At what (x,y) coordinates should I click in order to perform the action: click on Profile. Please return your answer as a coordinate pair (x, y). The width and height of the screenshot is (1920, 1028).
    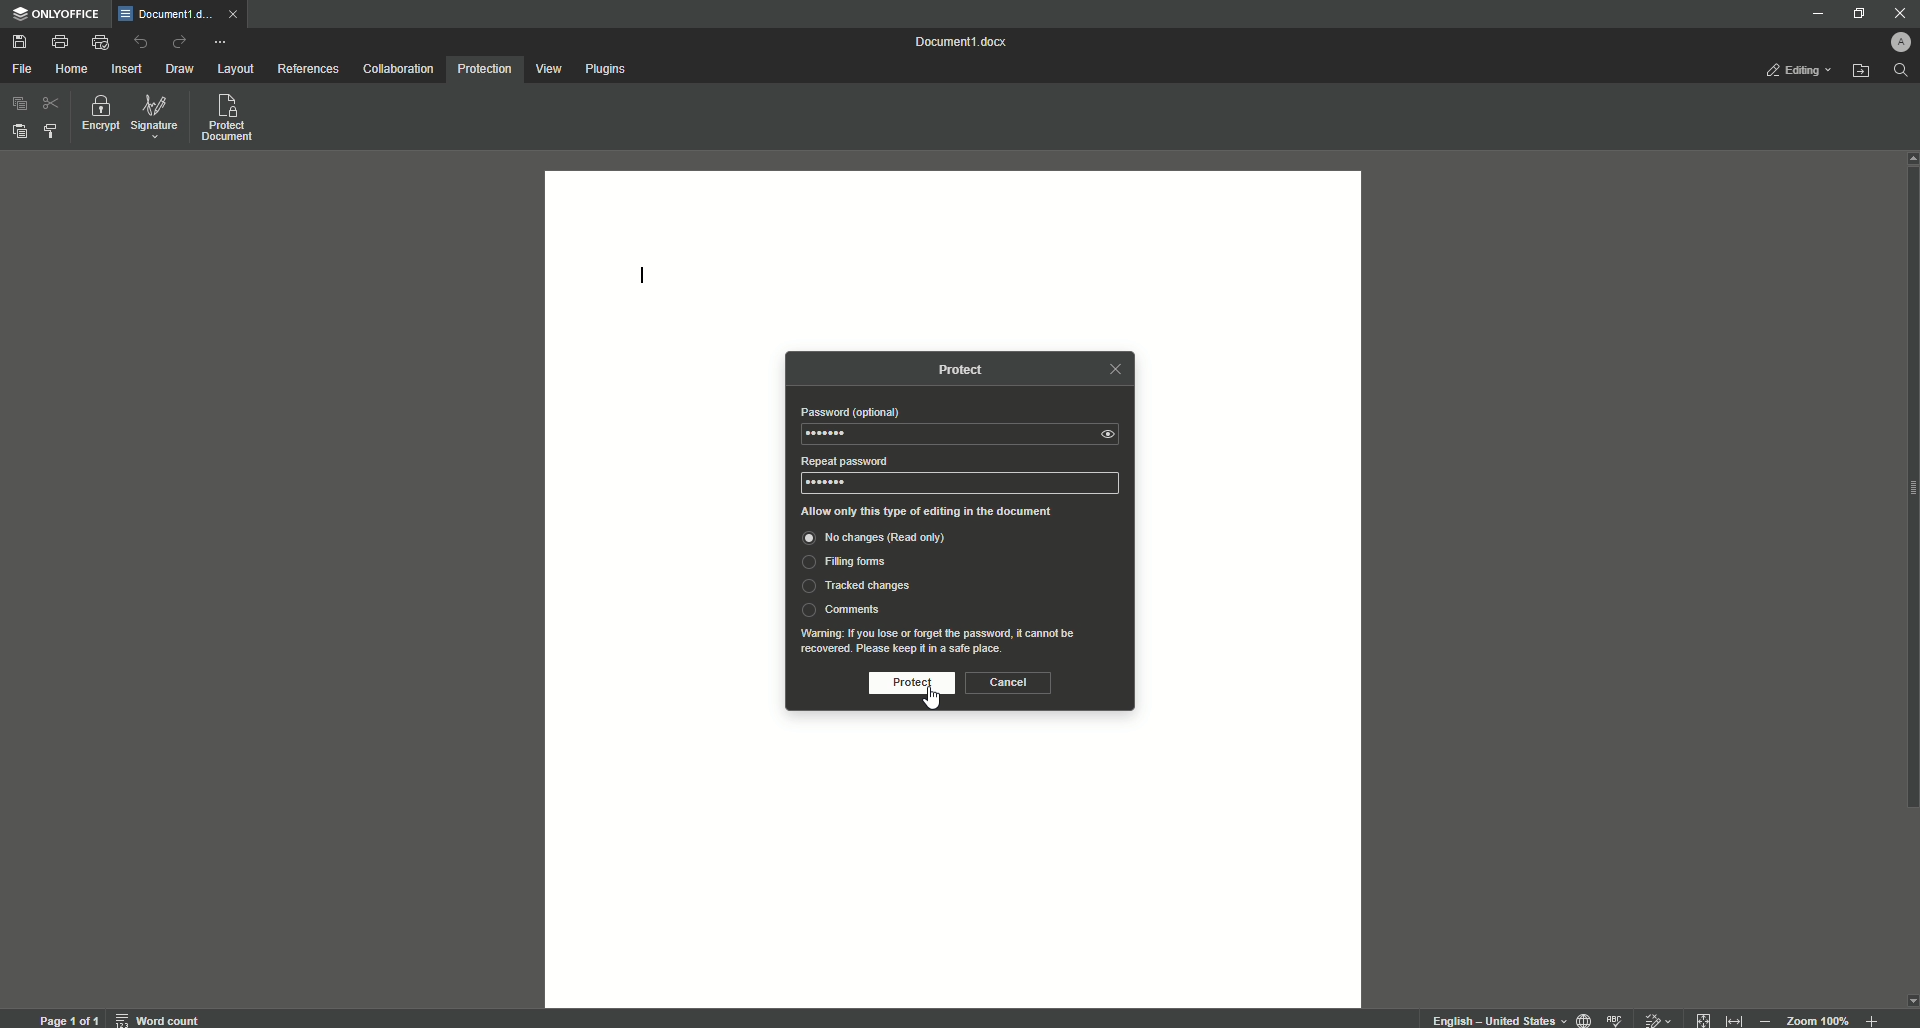
    Looking at the image, I should click on (1904, 39).